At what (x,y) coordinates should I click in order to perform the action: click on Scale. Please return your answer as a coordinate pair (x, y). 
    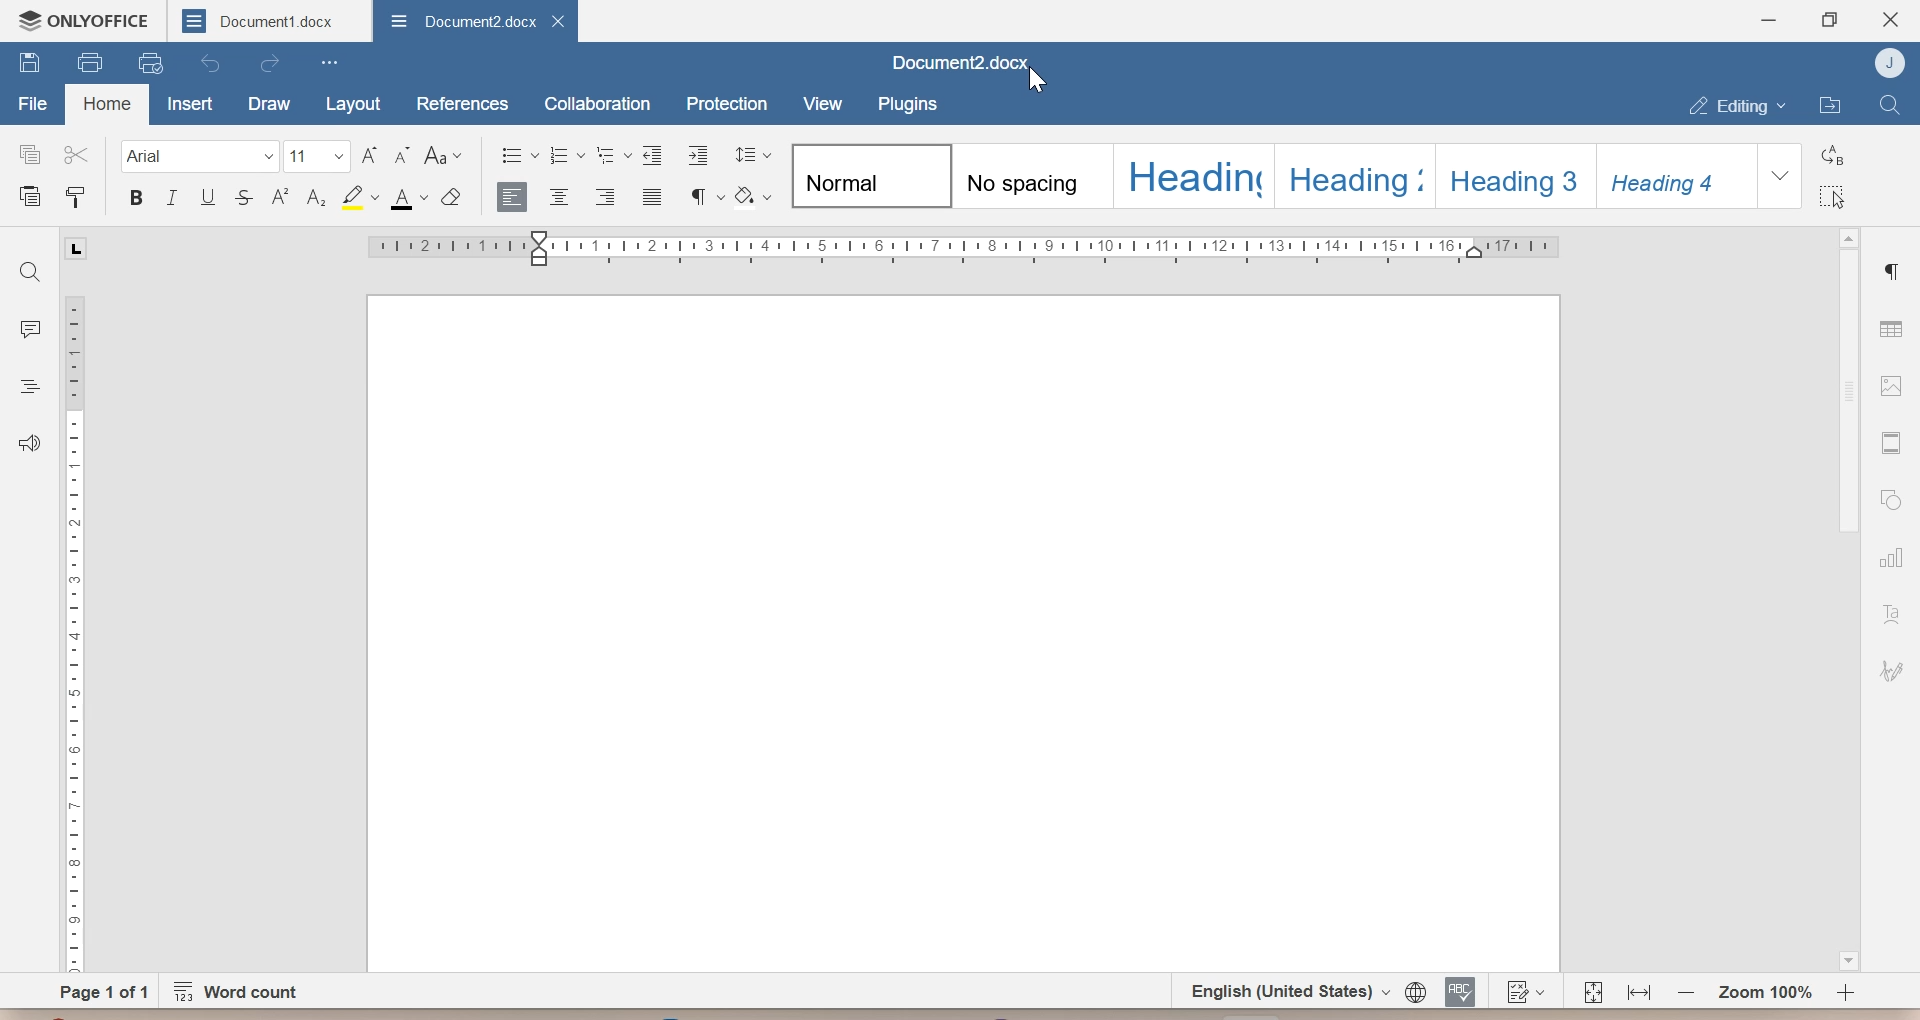
    Looking at the image, I should click on (962, 248).